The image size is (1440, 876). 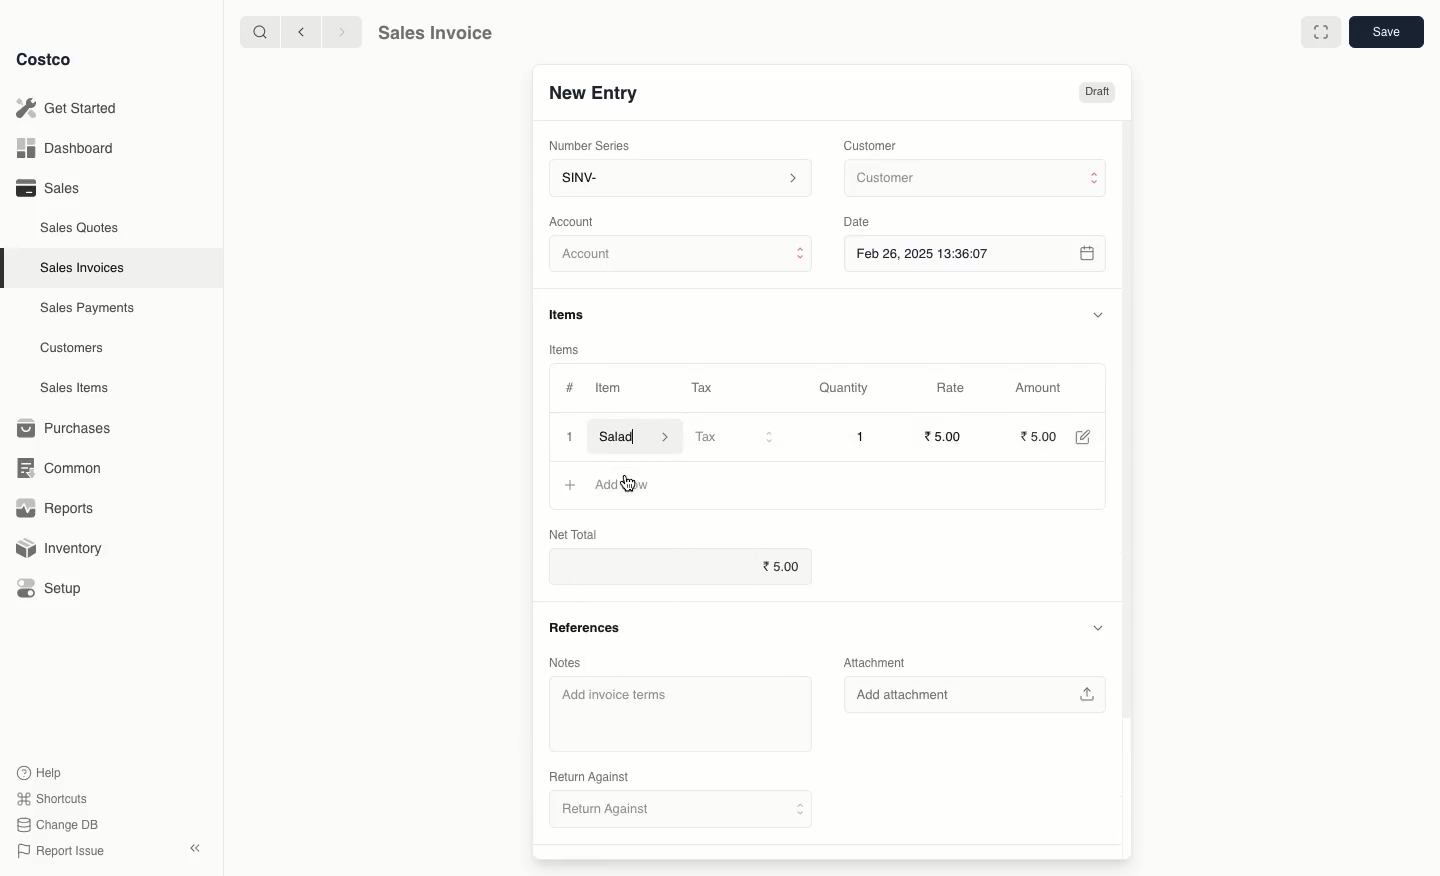 I want to click on Draft, so click(x=1097, y=93).